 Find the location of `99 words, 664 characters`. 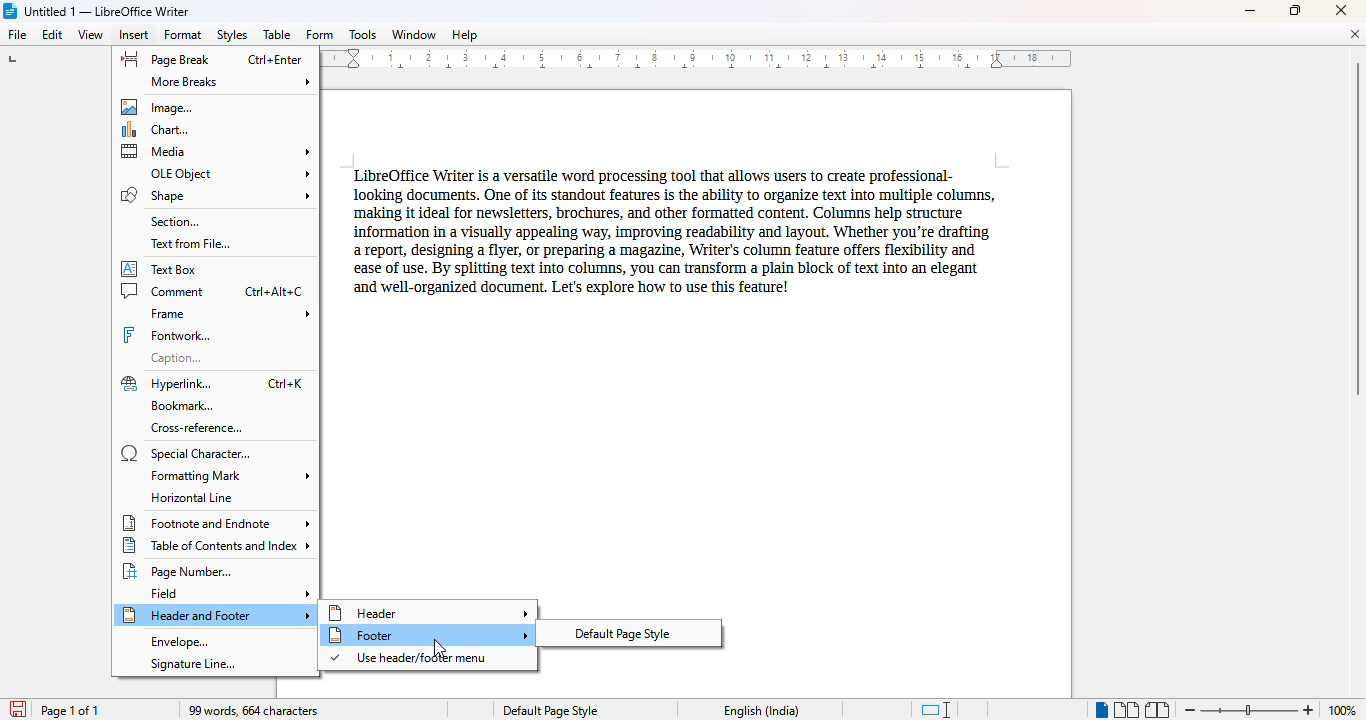

99 words, 664 characters is located at coordinates (255, 711).